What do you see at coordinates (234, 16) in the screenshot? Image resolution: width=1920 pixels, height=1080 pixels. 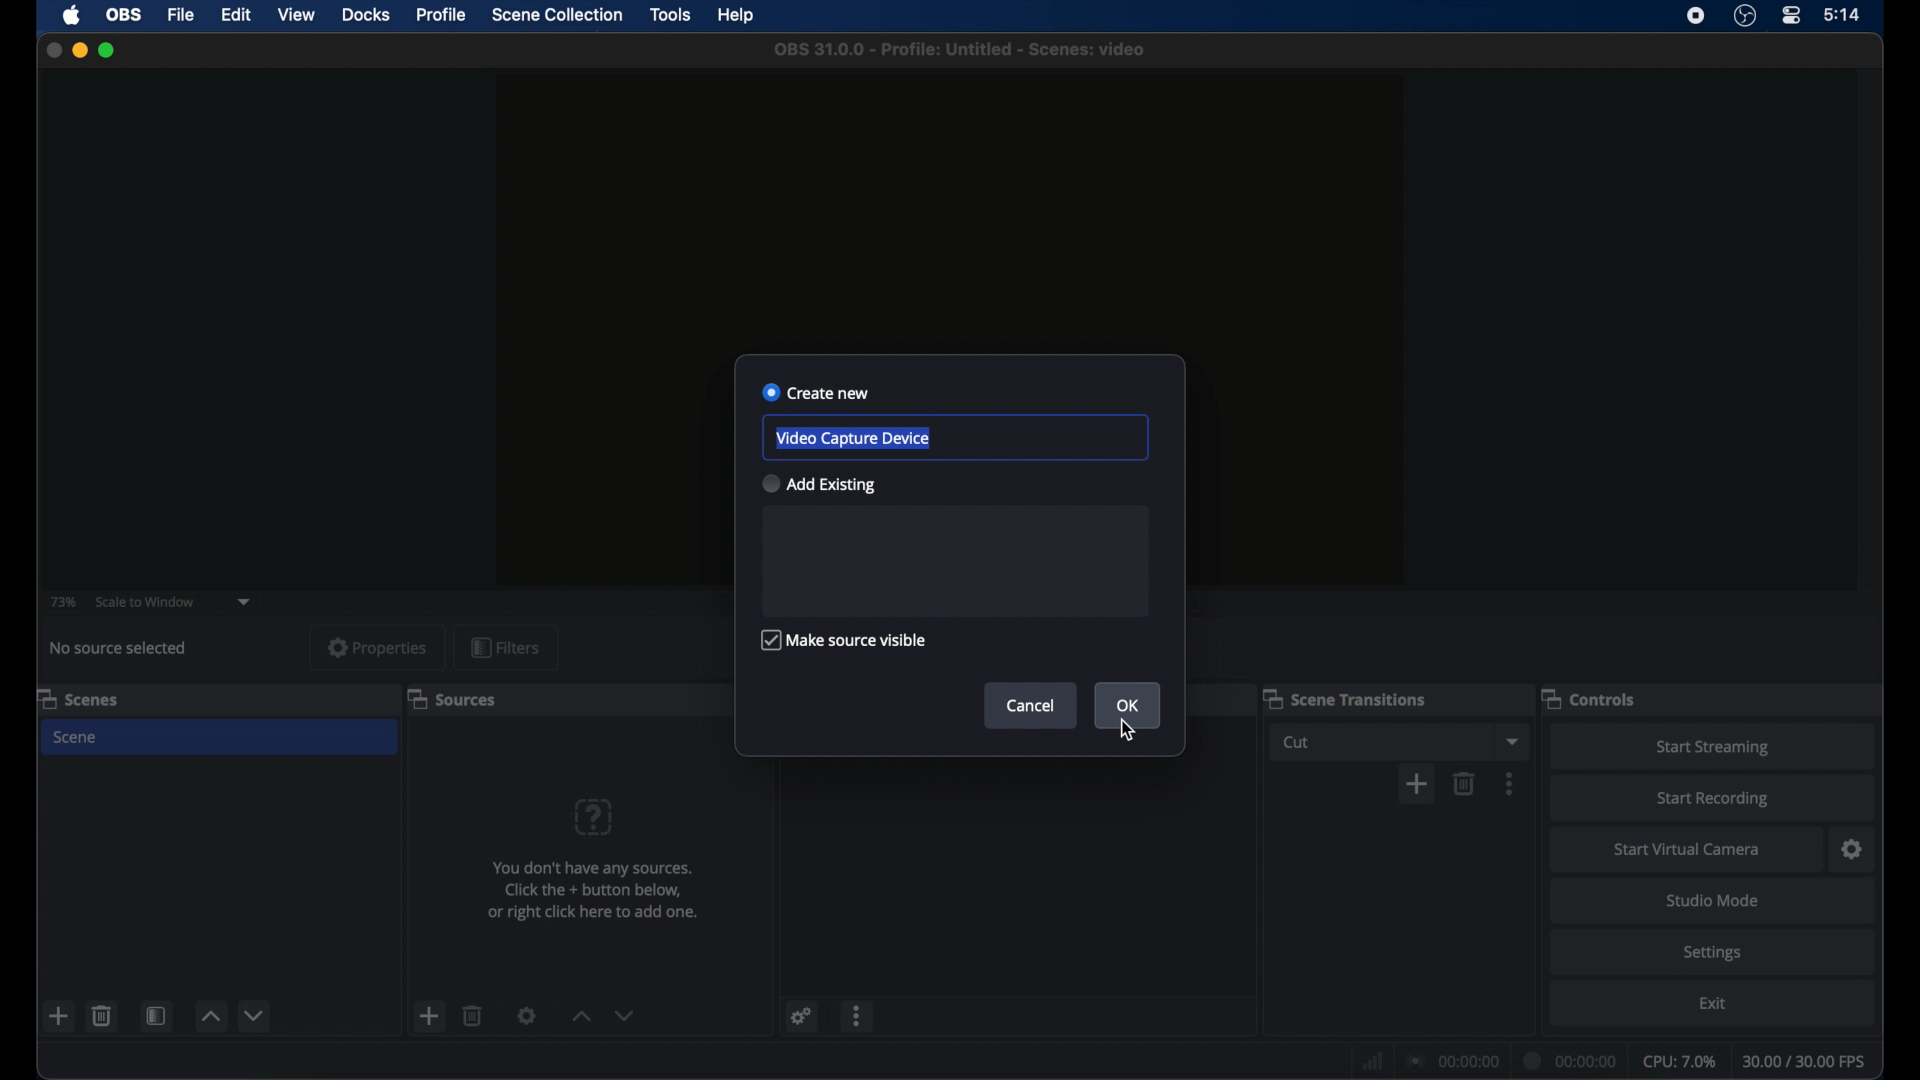 I see `edit` at bounding box center [234, 16].